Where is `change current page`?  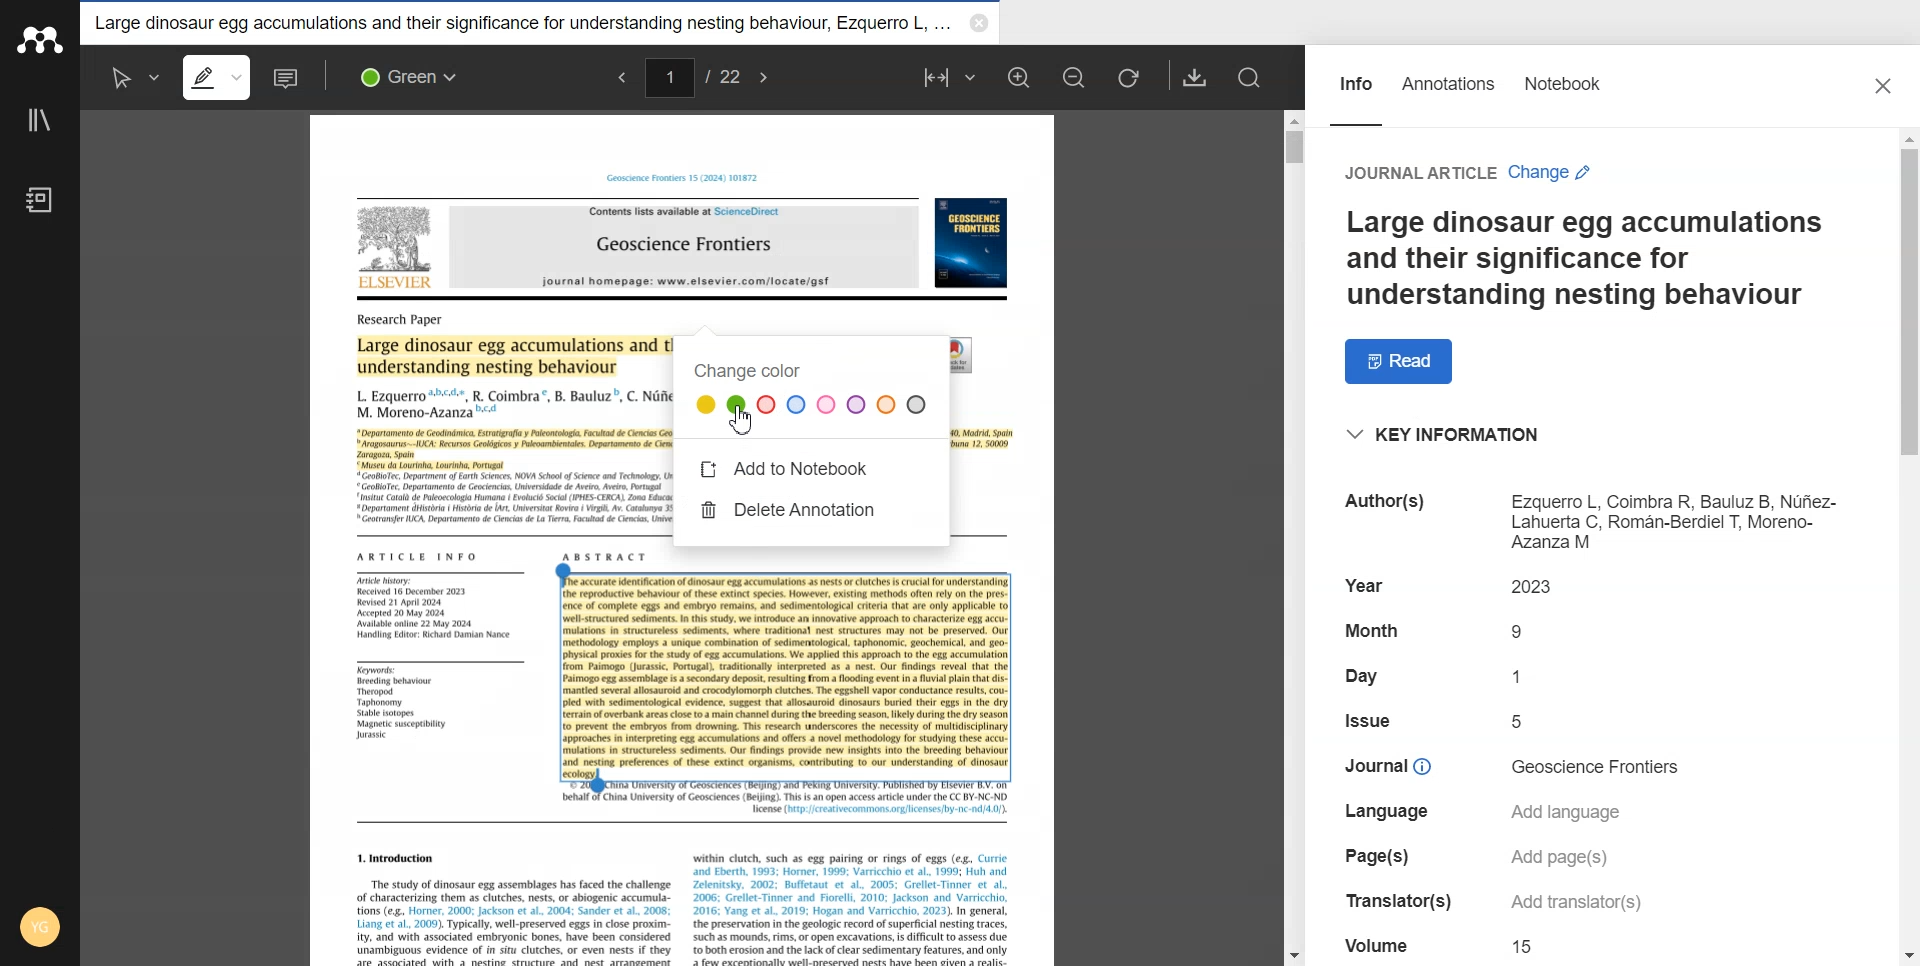 change current page is located at coordinates (669, 77).